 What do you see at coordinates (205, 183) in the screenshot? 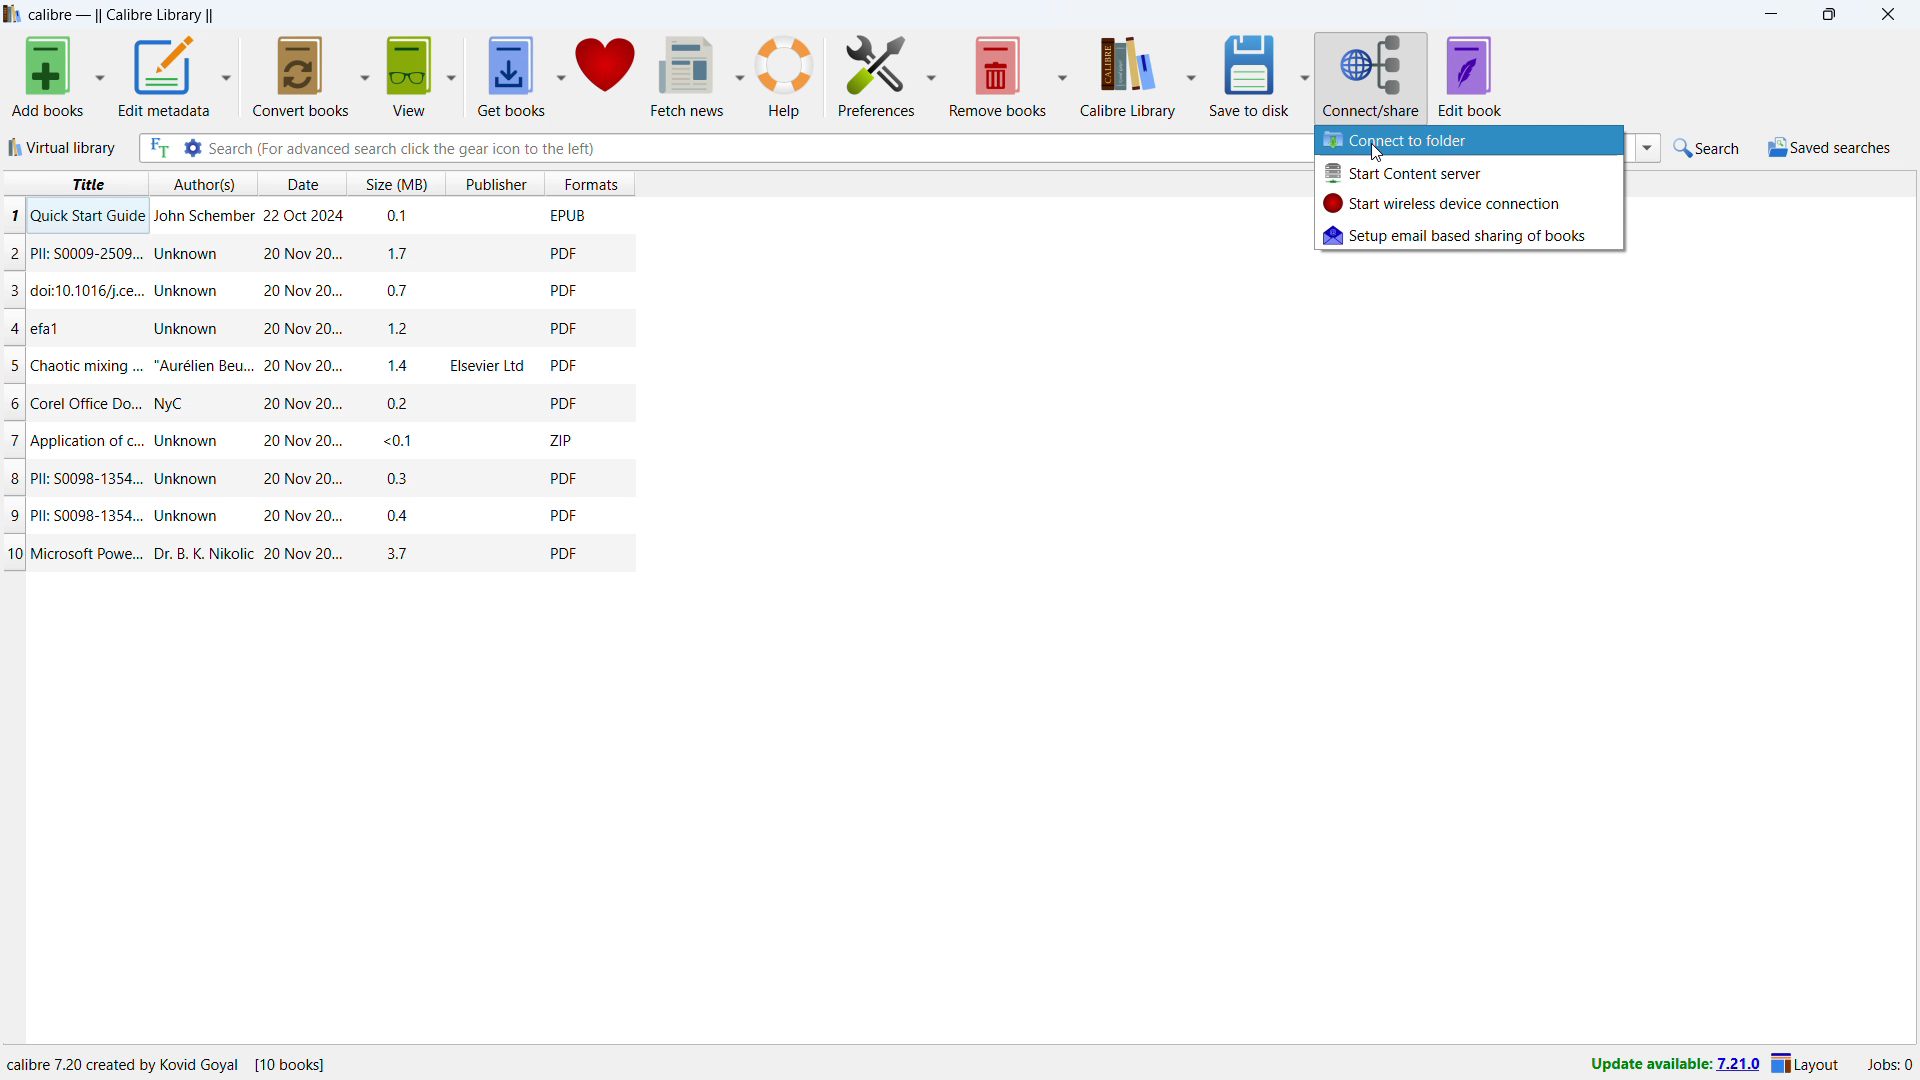
I see `sort by authors` at bounding box center [205, 183].